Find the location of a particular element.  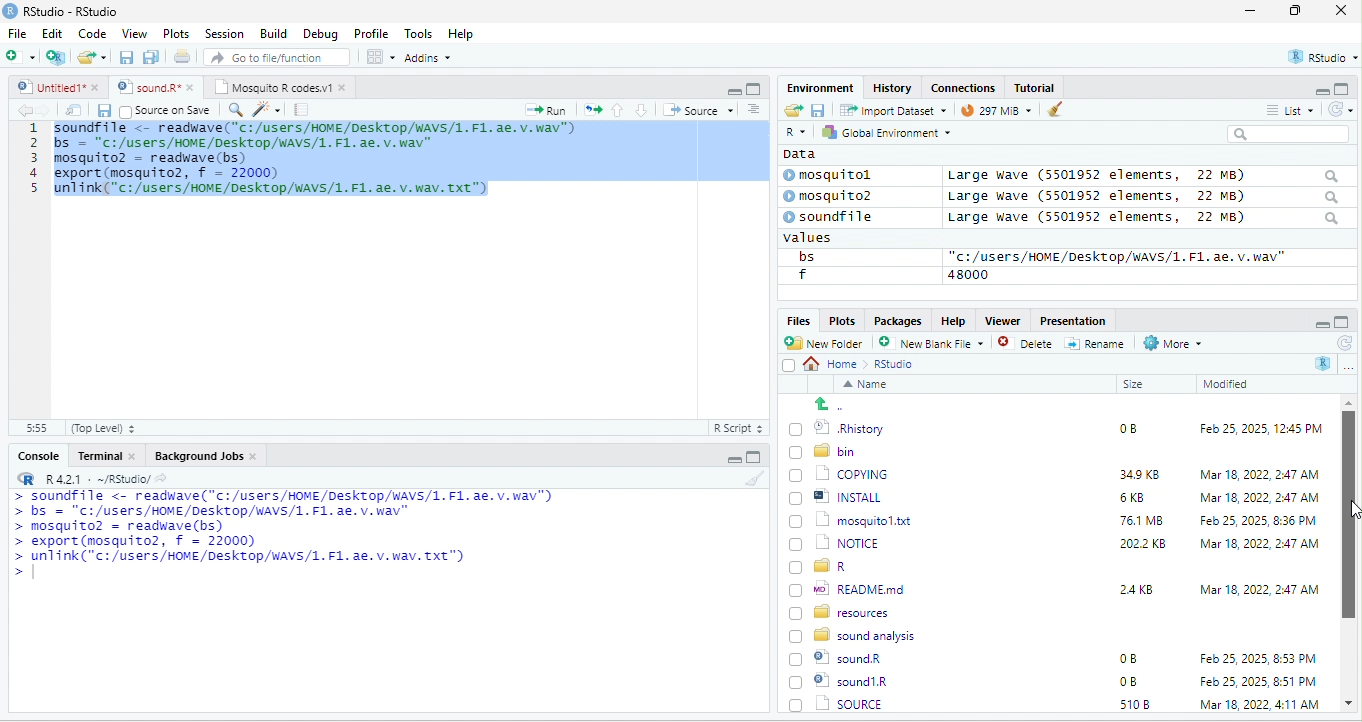

Build is located at coordinates (274, 33).